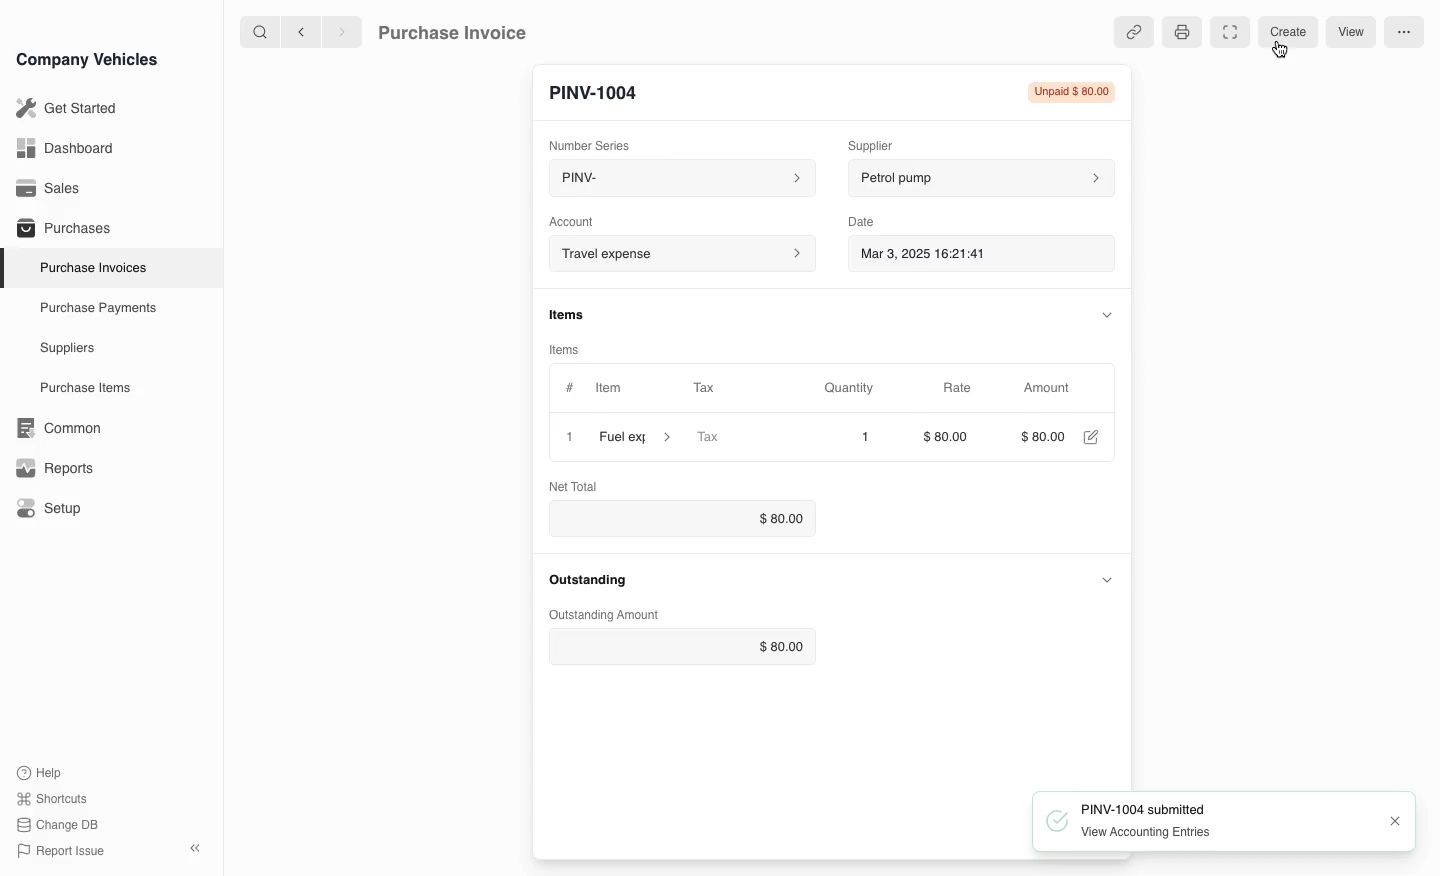  I want to click on close, so click(1395, 821).